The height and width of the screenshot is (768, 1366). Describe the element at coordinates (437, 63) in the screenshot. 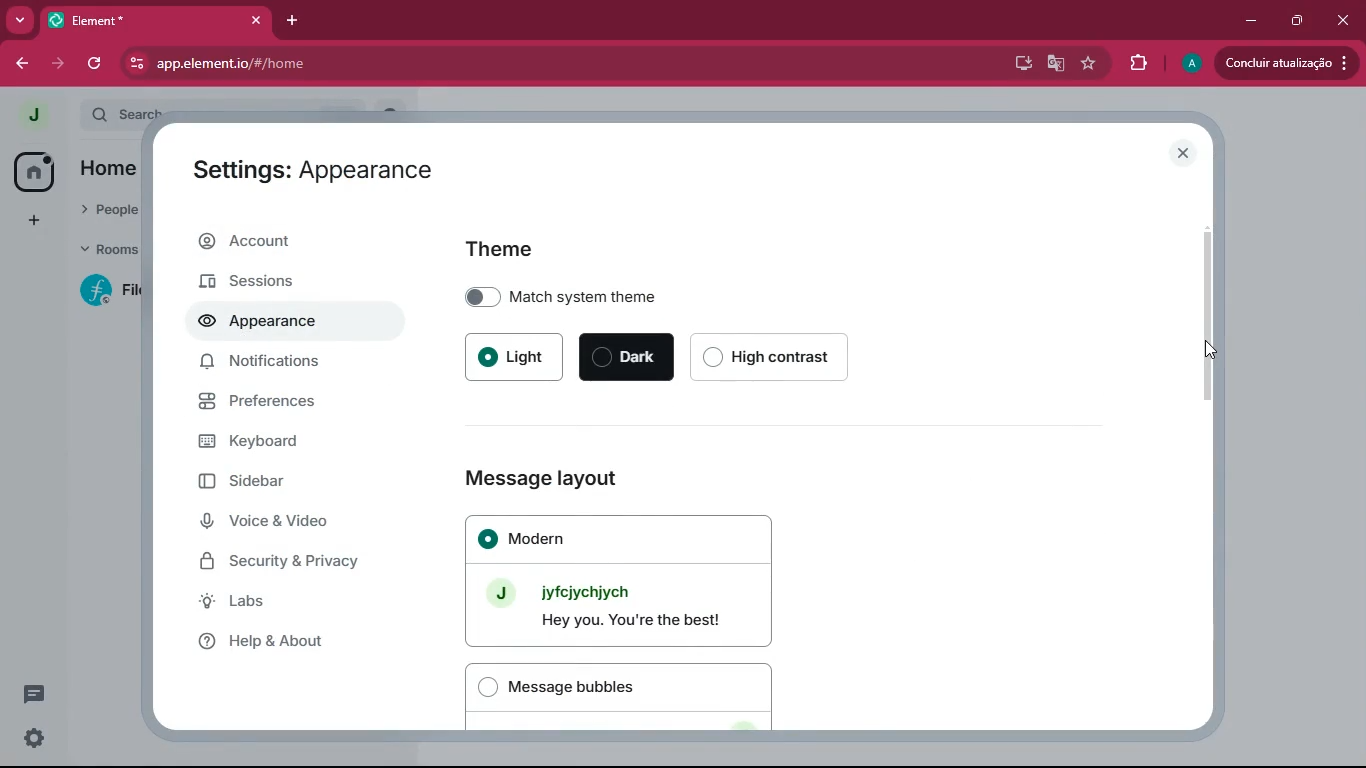

I see `app.elementio/#/home` at that location.